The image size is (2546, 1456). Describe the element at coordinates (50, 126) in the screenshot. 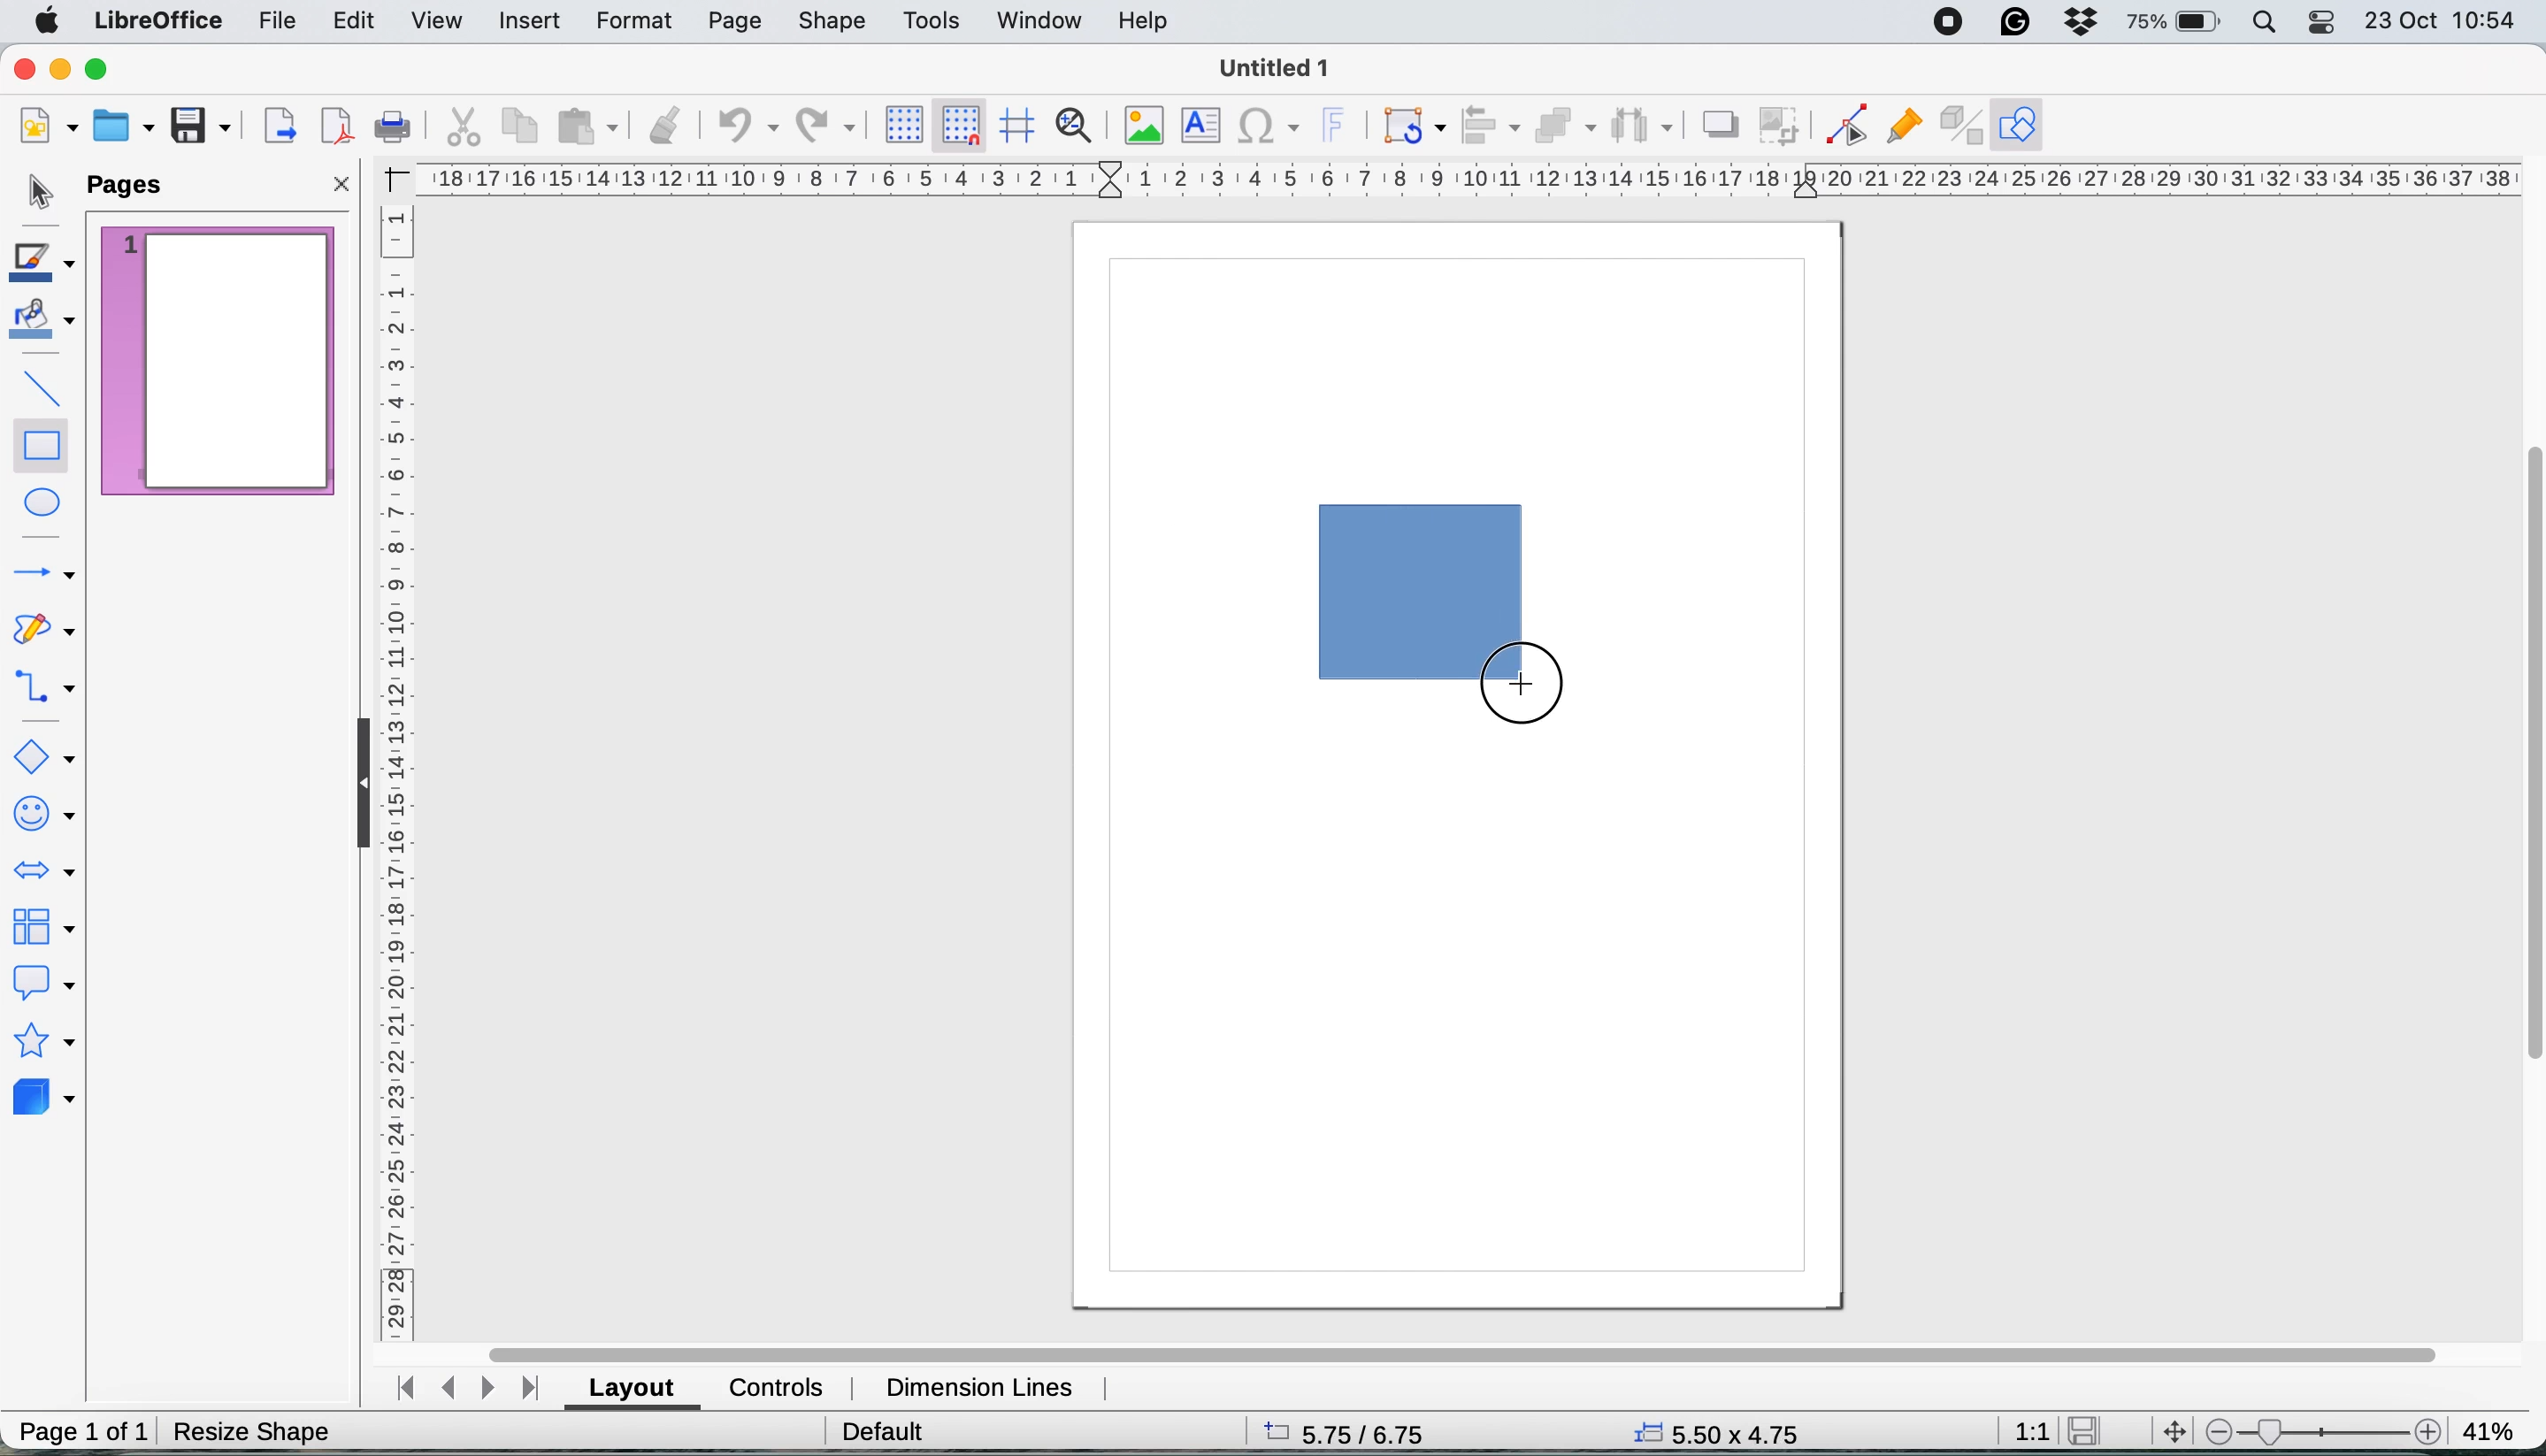

I see `new` at that location.